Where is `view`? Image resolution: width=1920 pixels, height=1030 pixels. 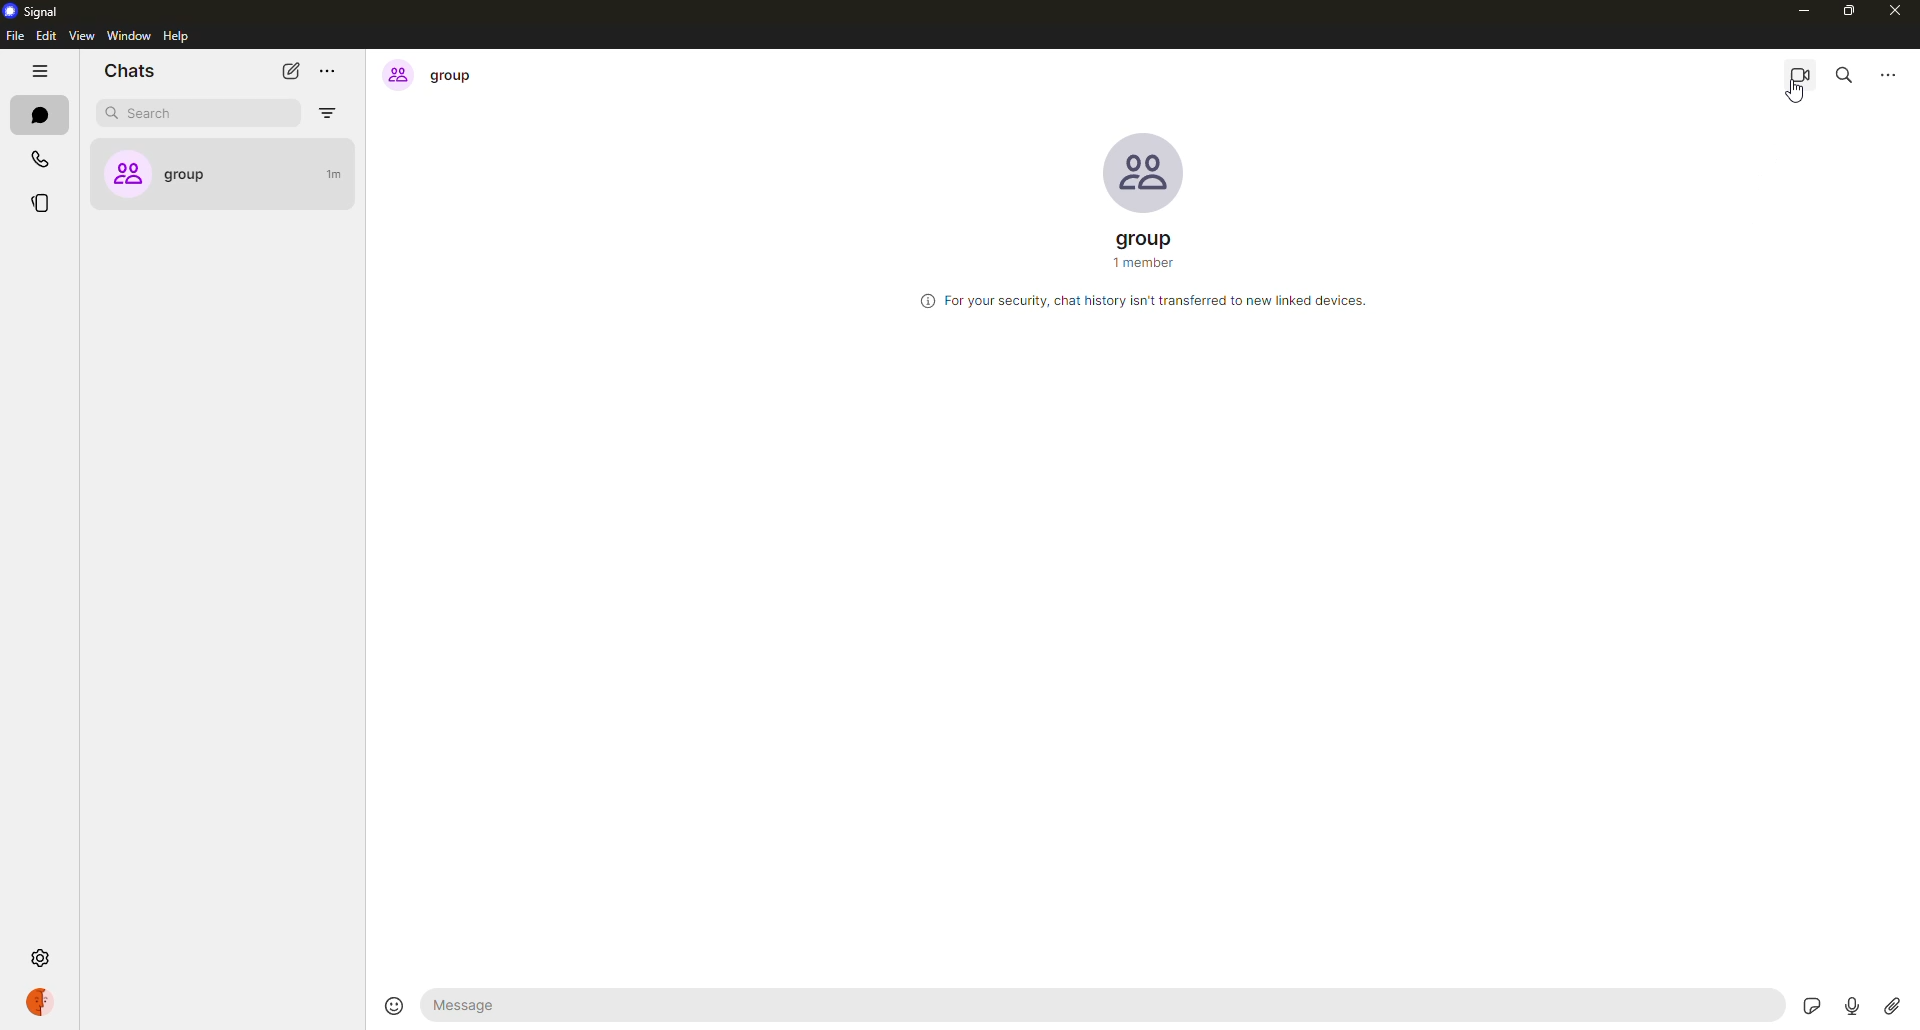
view is located at coordinates (82, 36).